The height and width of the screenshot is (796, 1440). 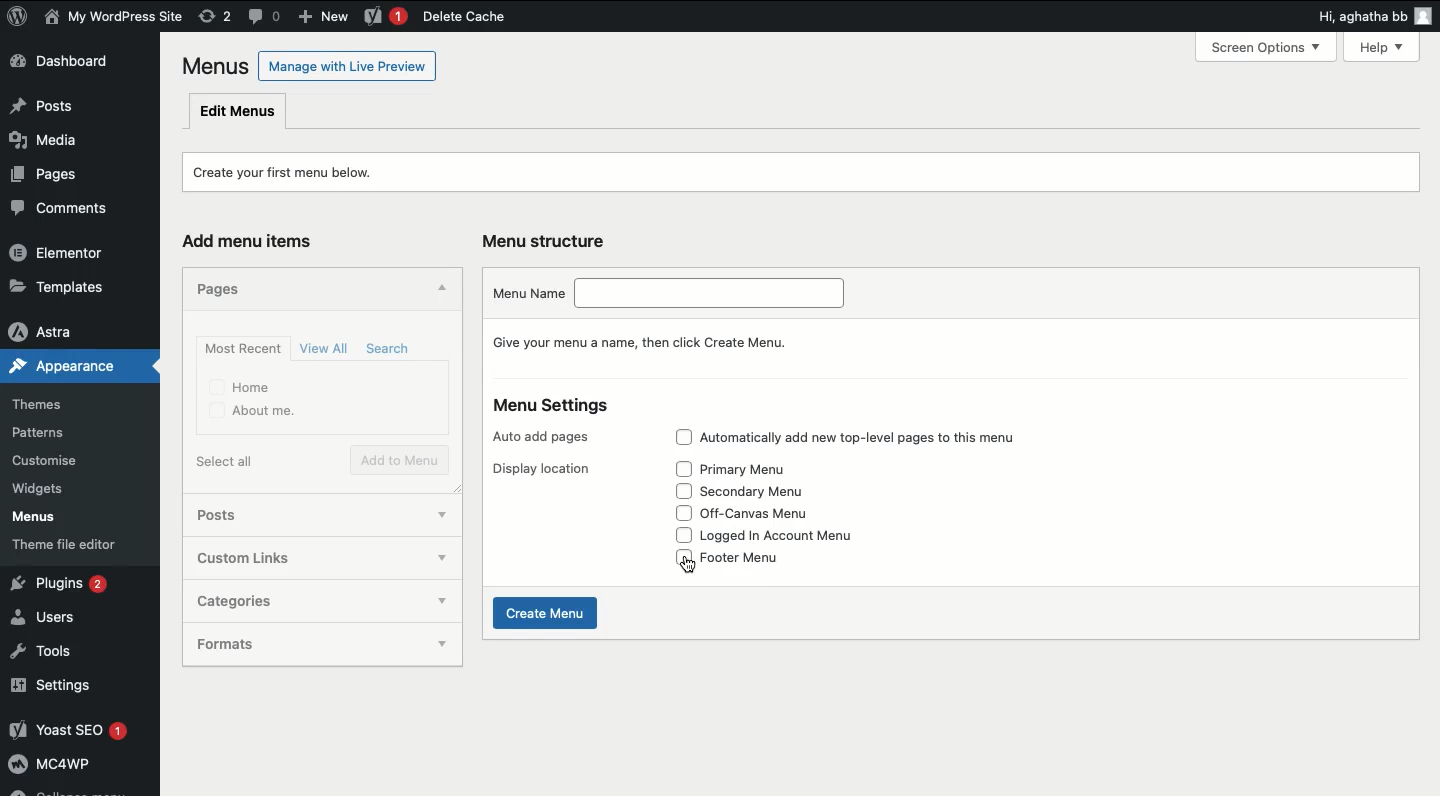 I want to click on New, so click(x=327, y=18).